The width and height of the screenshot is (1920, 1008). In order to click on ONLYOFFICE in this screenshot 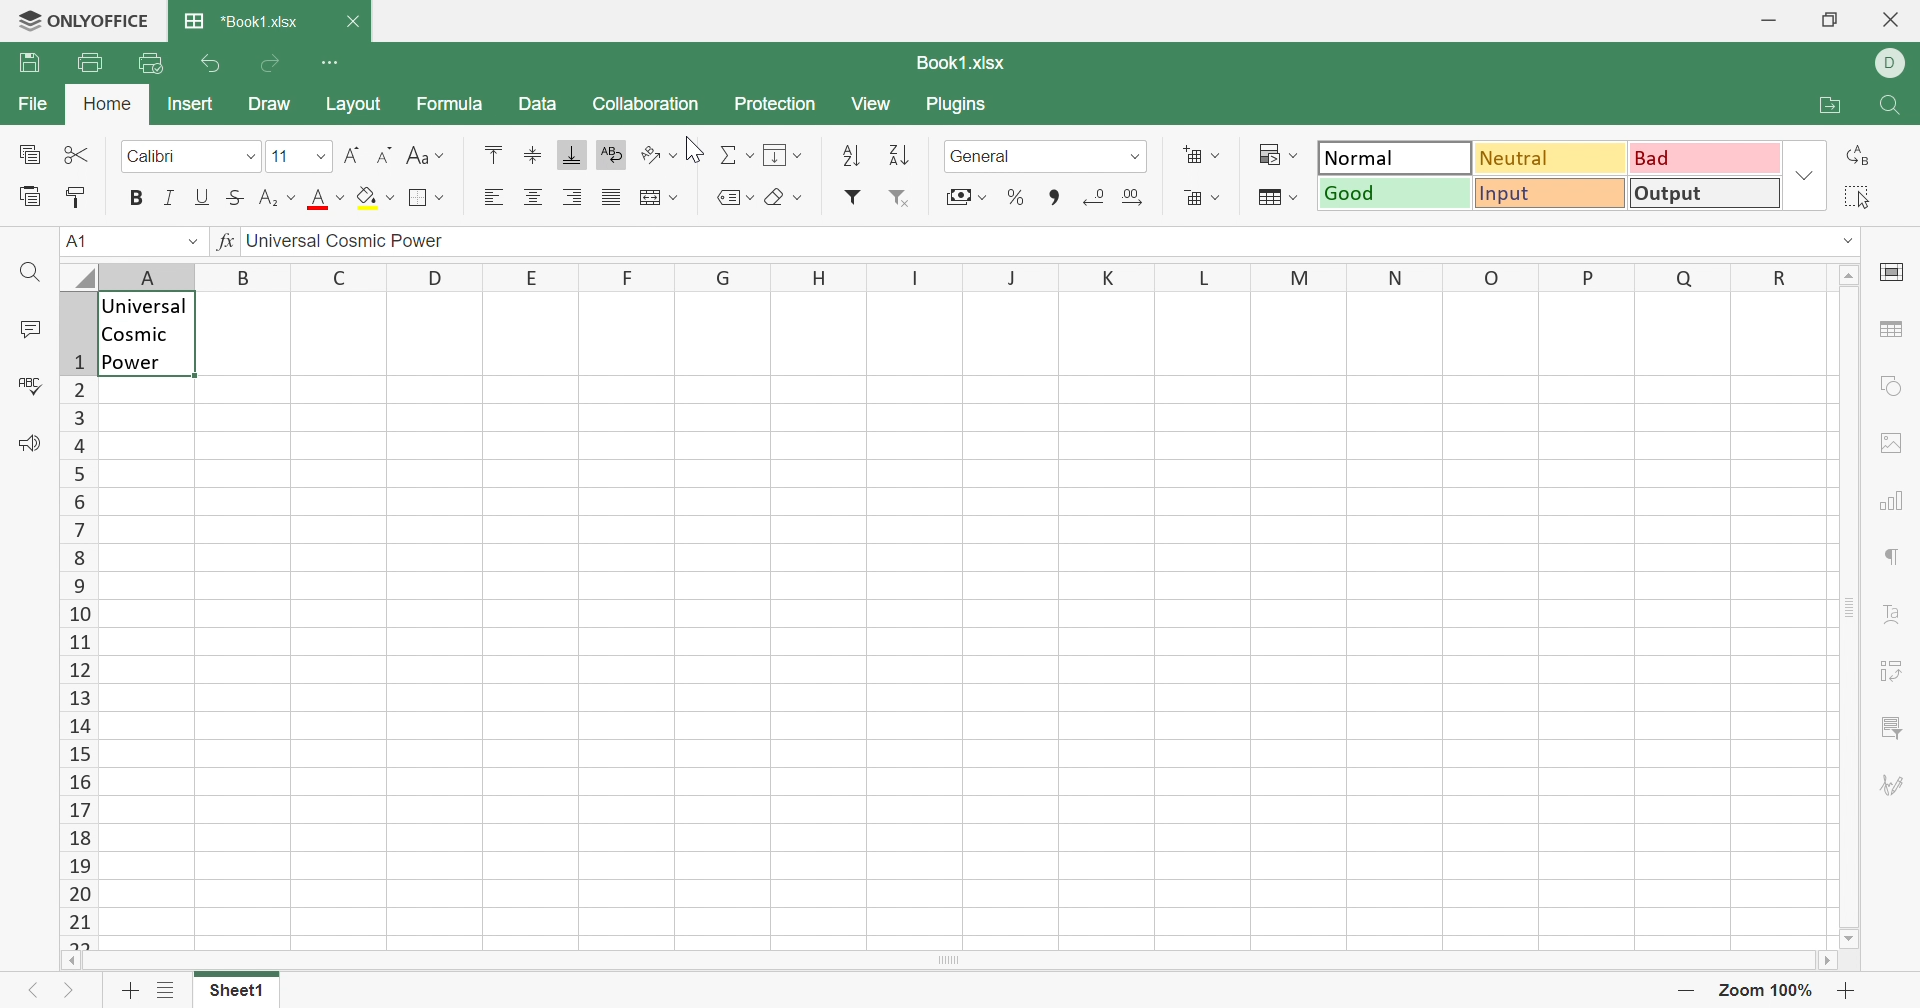, I will do `click(83, 21)`.